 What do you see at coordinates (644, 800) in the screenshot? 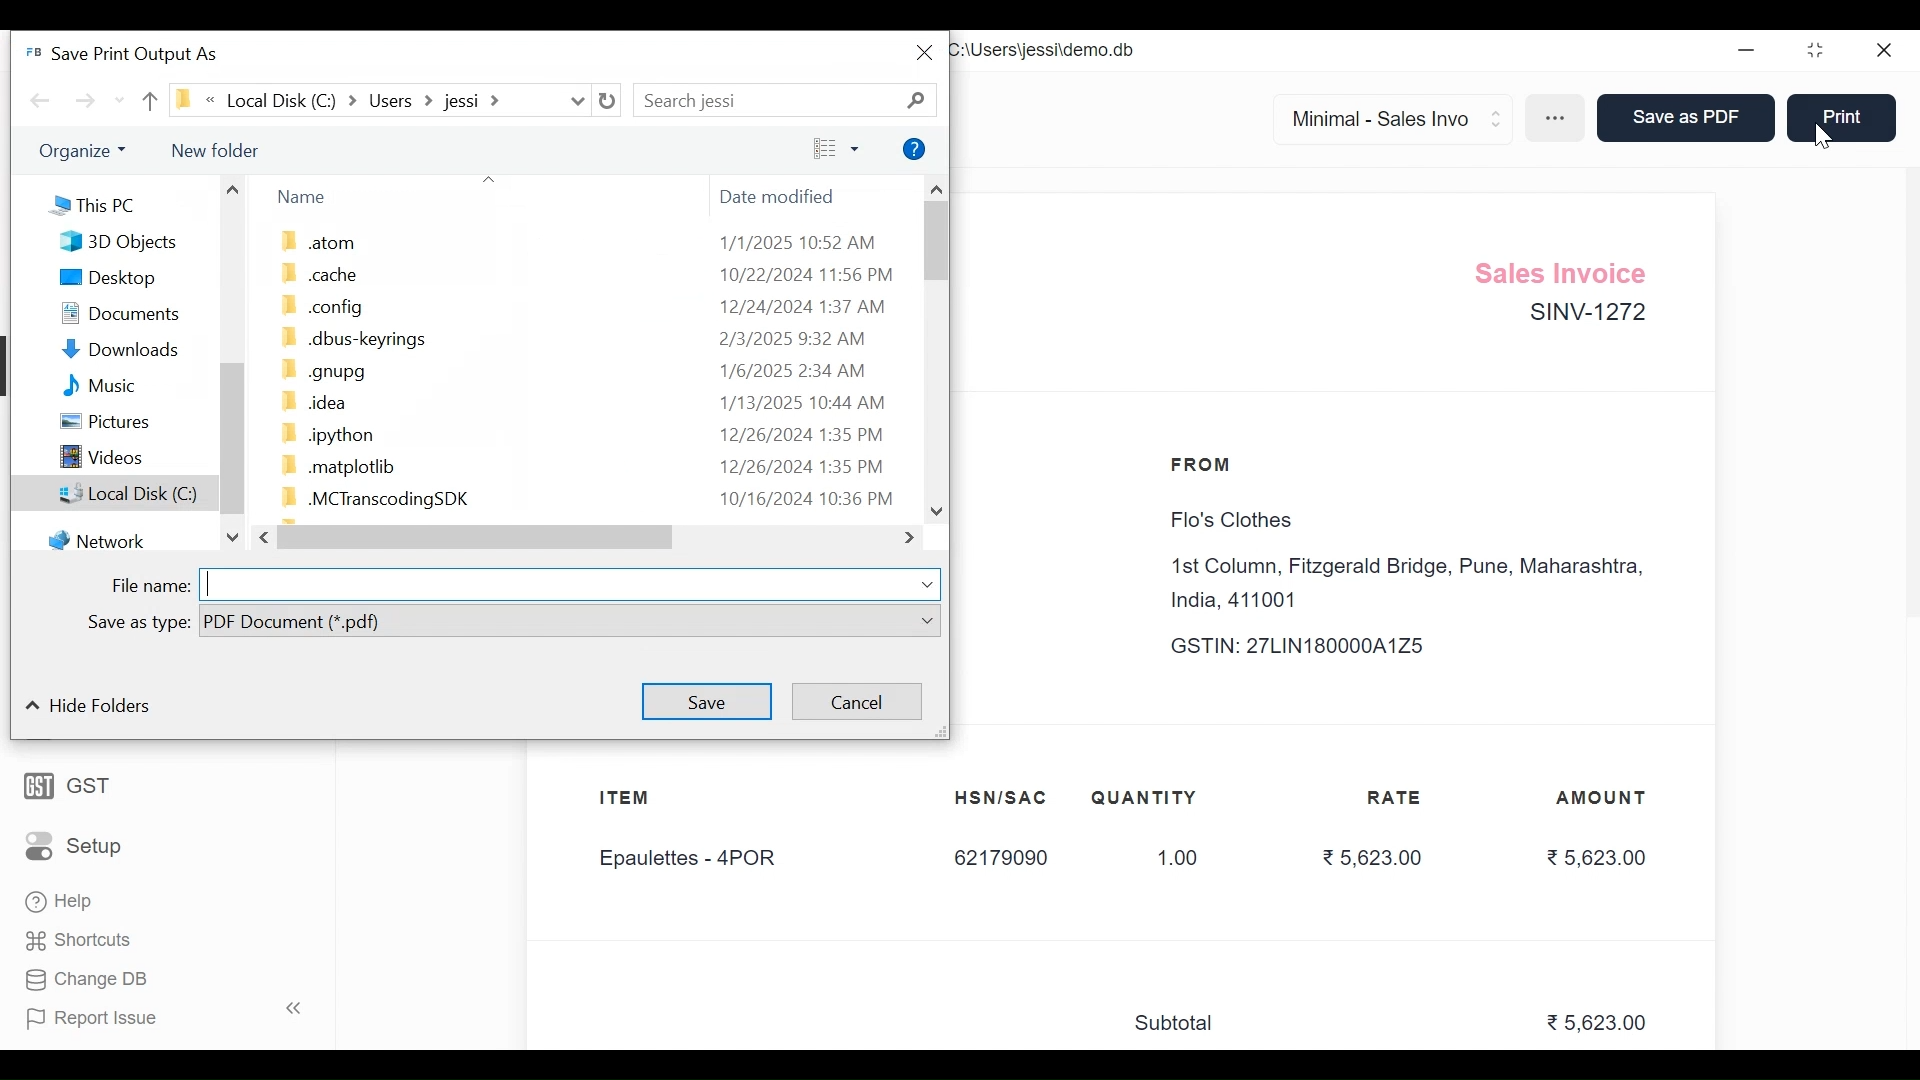
I see `ITEM` at bounding box center [644, 800].